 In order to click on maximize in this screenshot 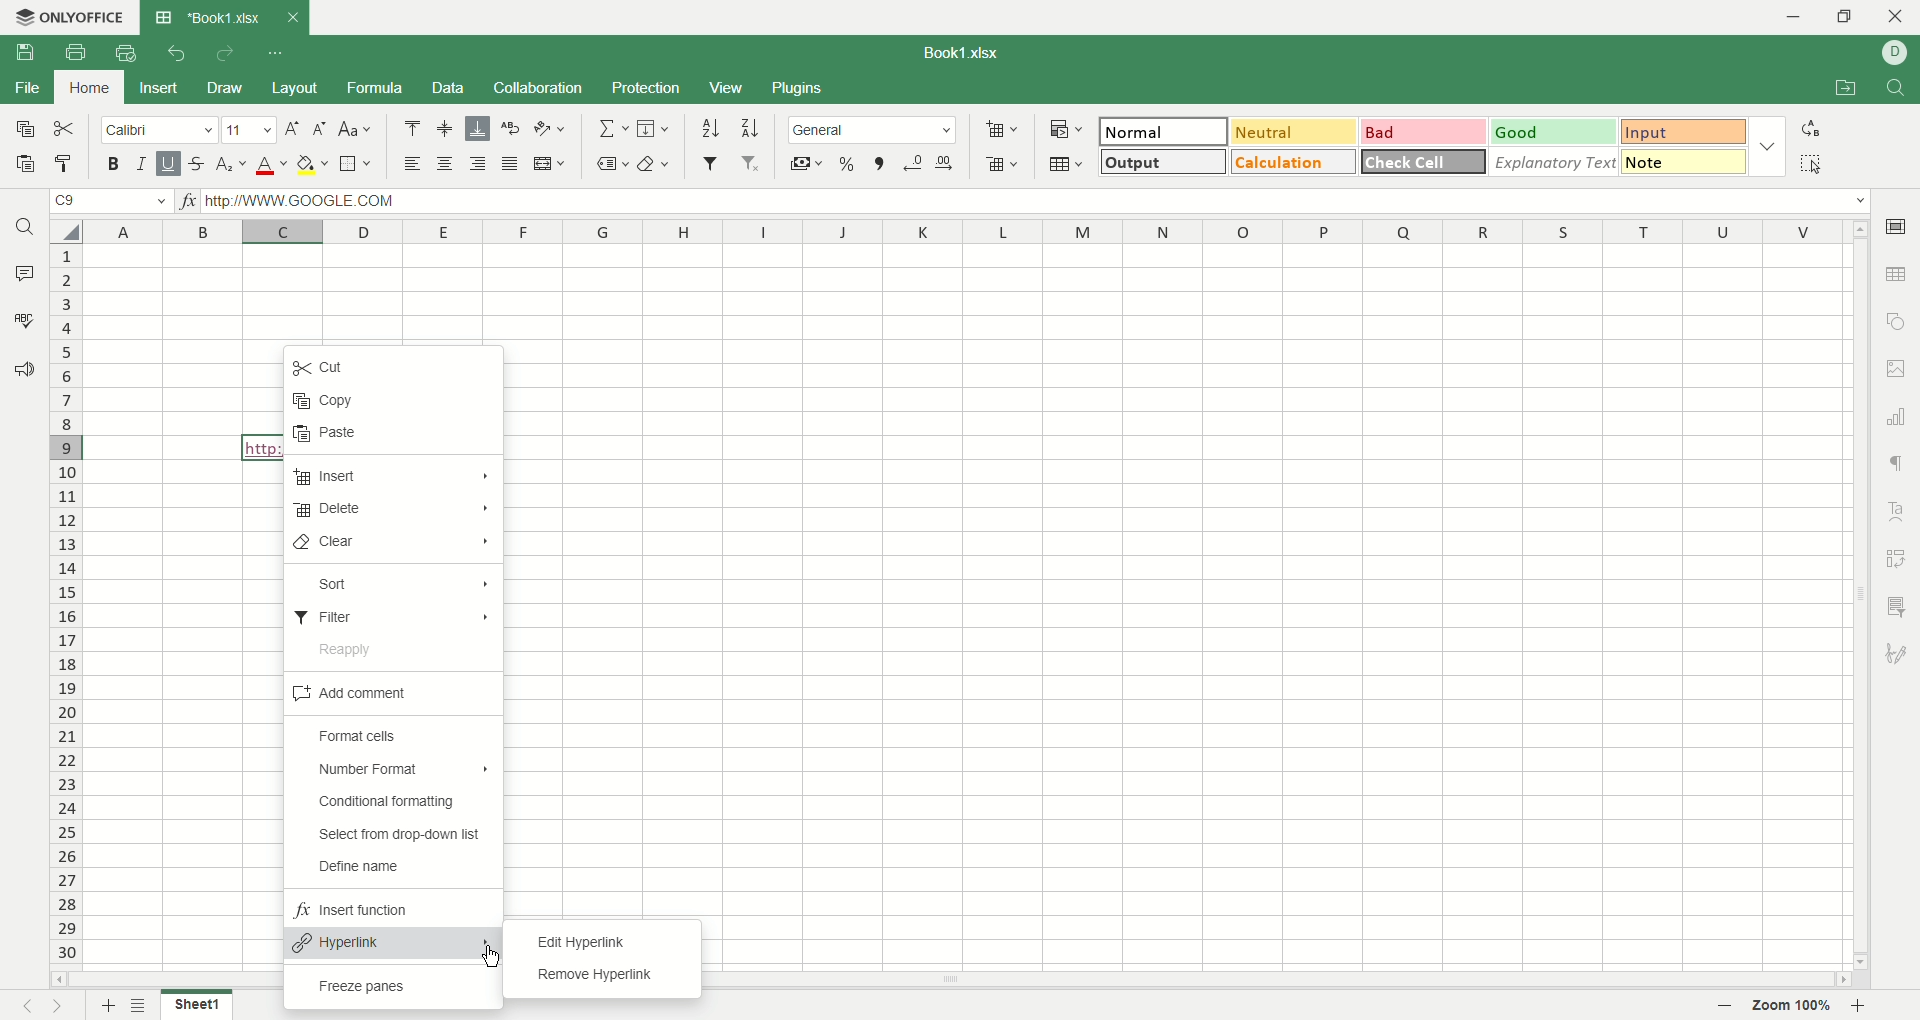, I will do `click(1845, 17)`.